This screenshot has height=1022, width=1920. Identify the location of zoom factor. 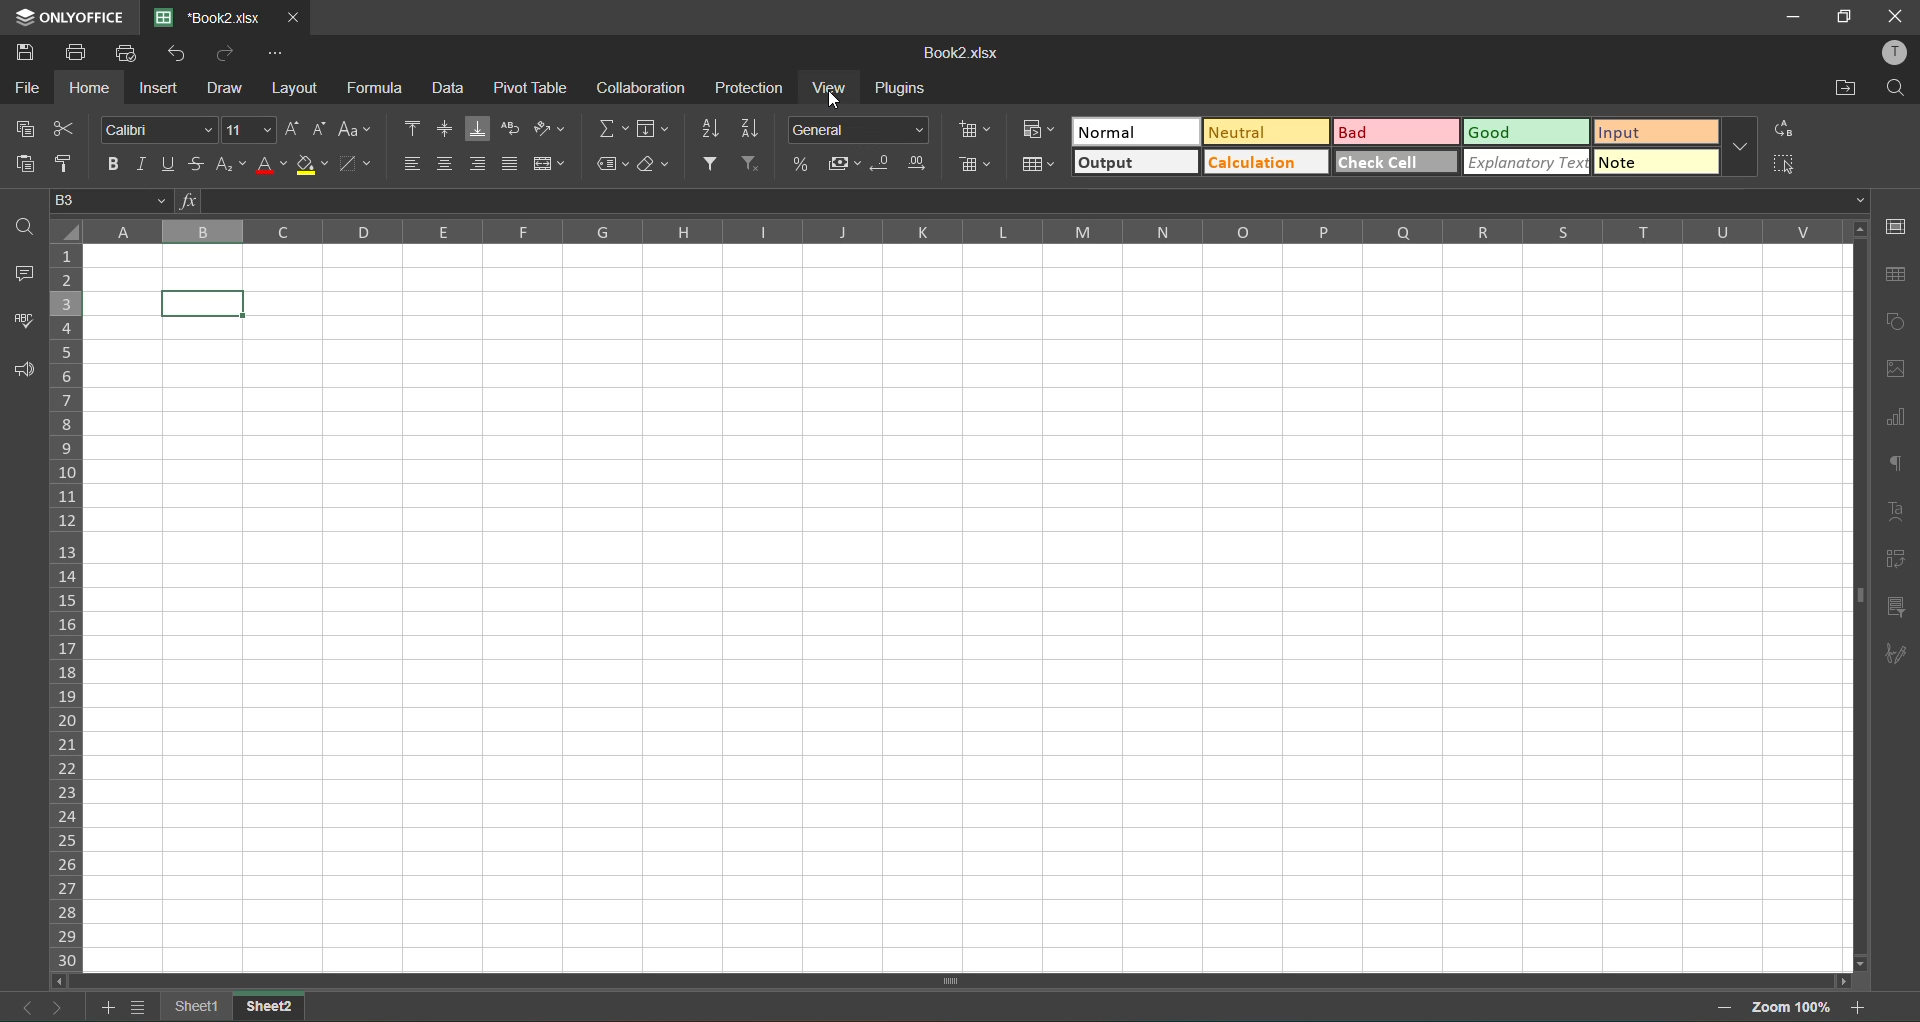
(1793, 1007).